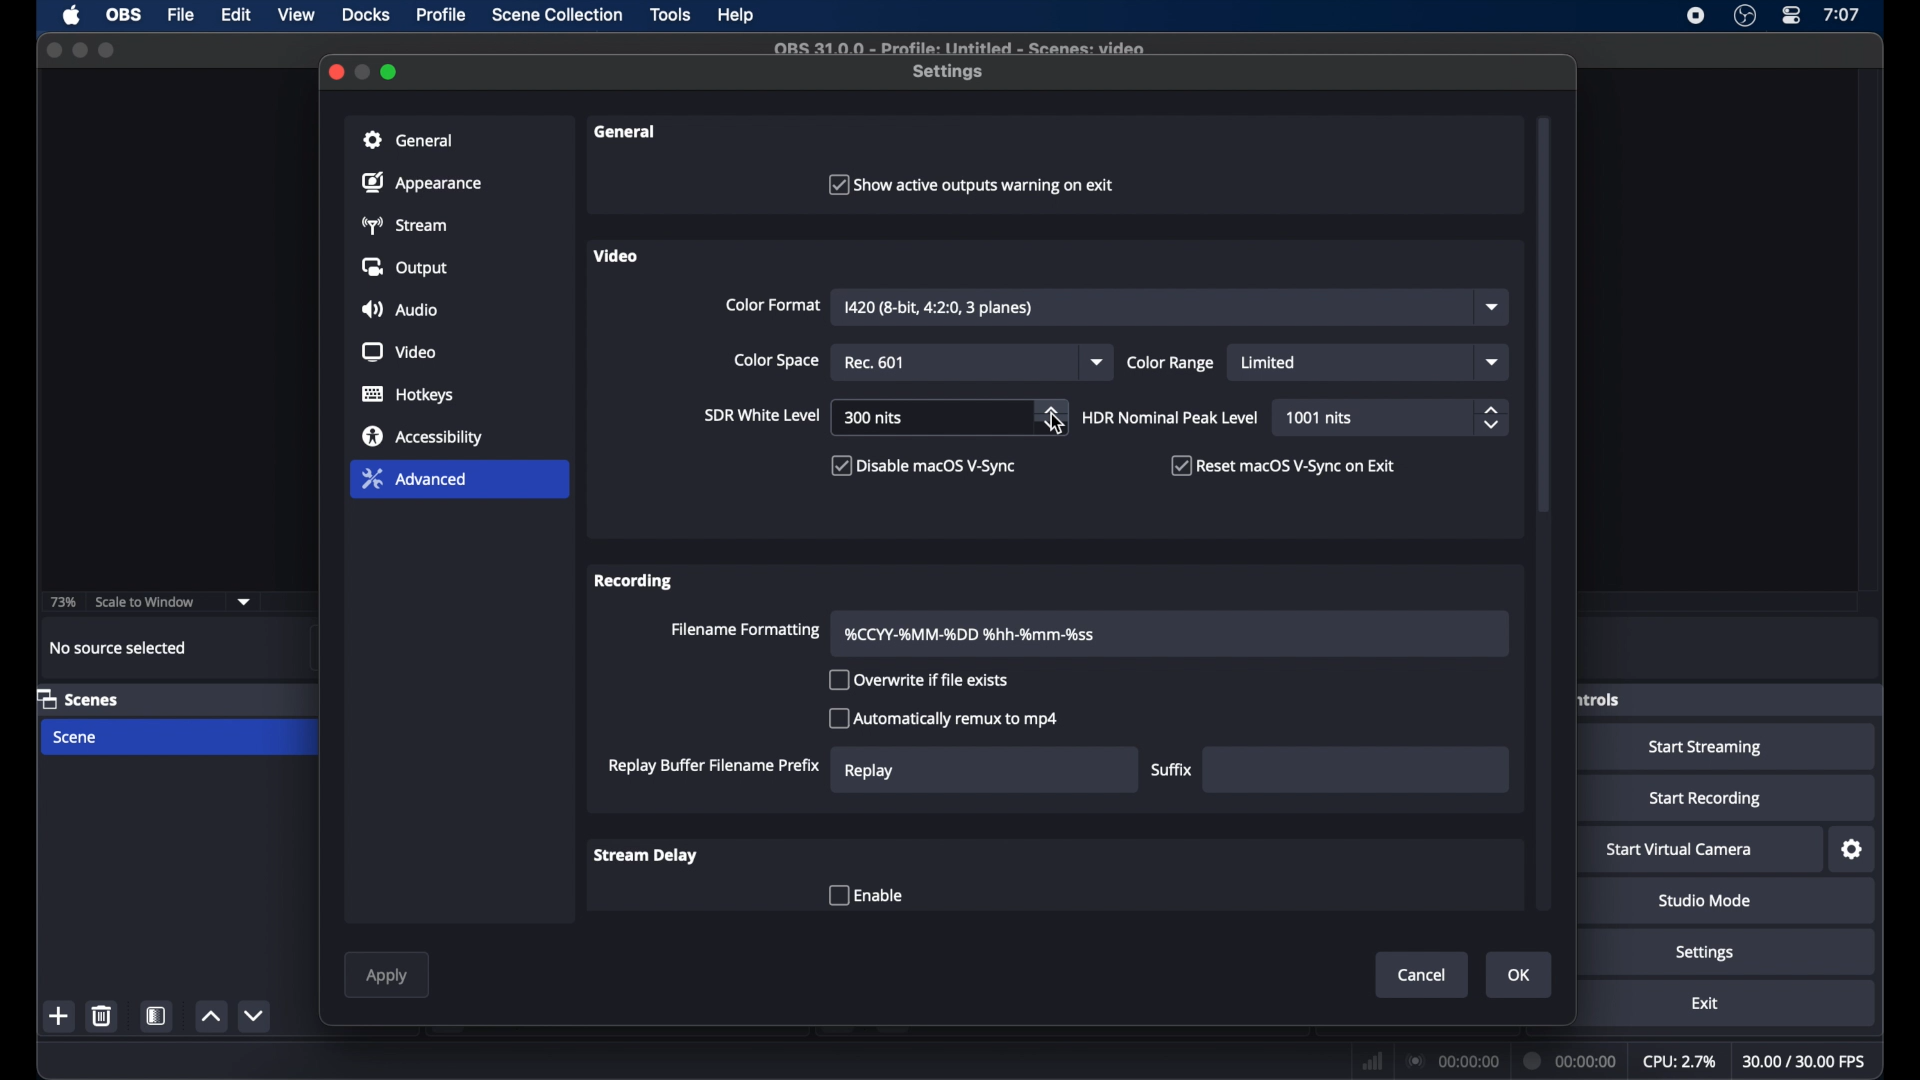 The width and height of the screenshot is (1920, 1080). I want to click on time, so click(1842, 14).